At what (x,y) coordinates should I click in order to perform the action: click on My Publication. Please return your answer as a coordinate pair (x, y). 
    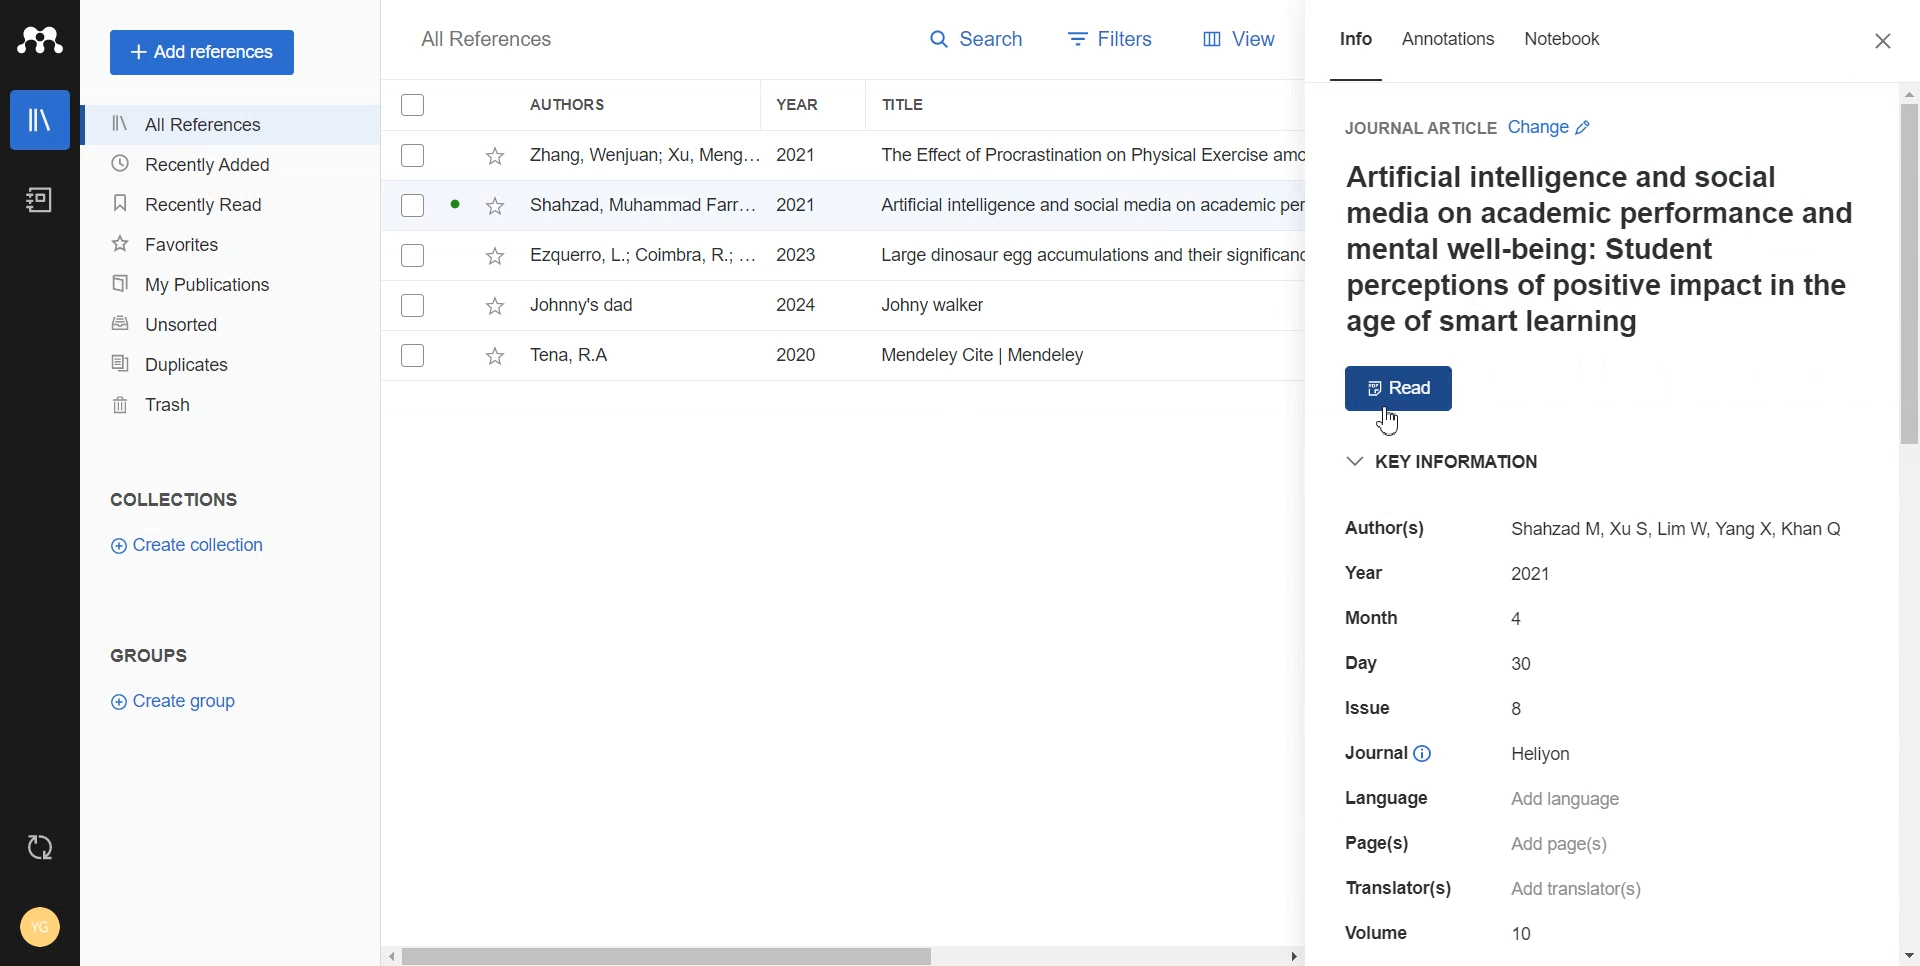
    Looking at the image, I should click on (226, 280).